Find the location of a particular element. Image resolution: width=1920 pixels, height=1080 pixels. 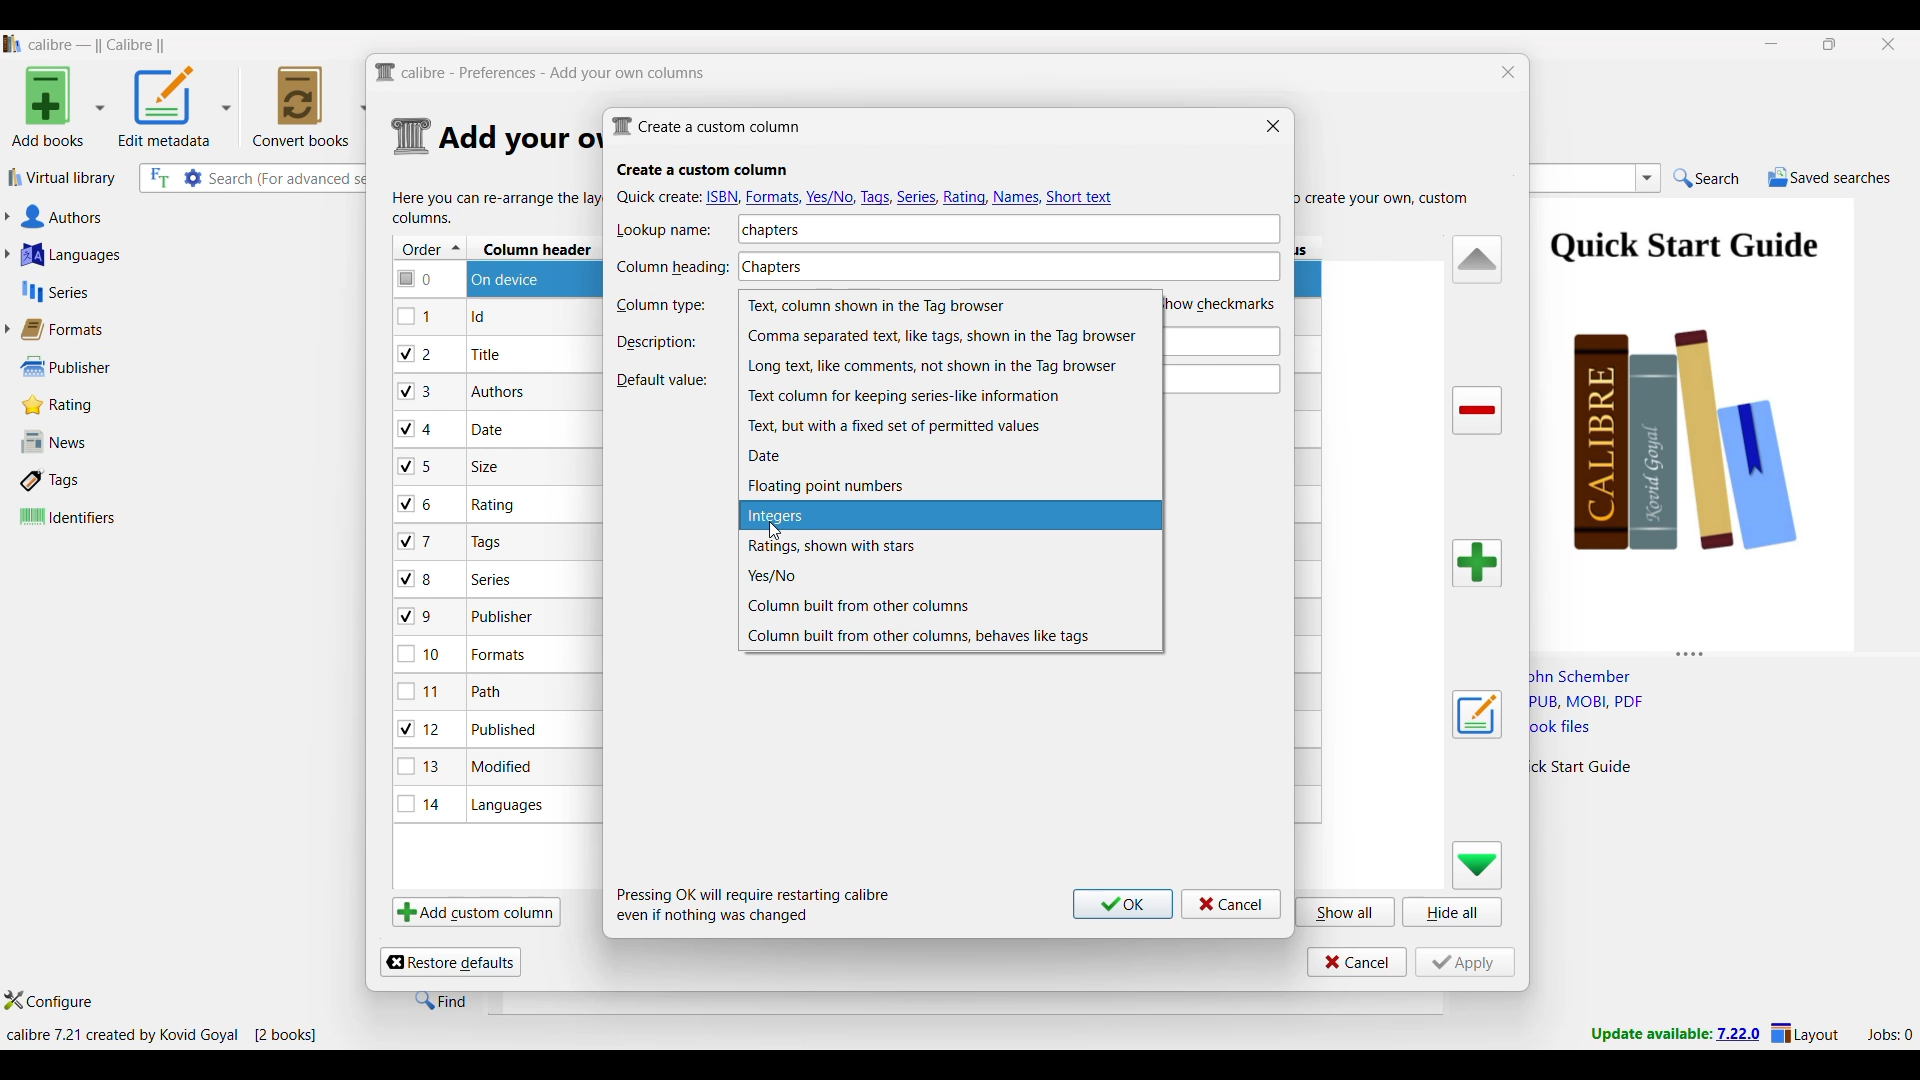

Delete column is located at coordinates (1478, 411).